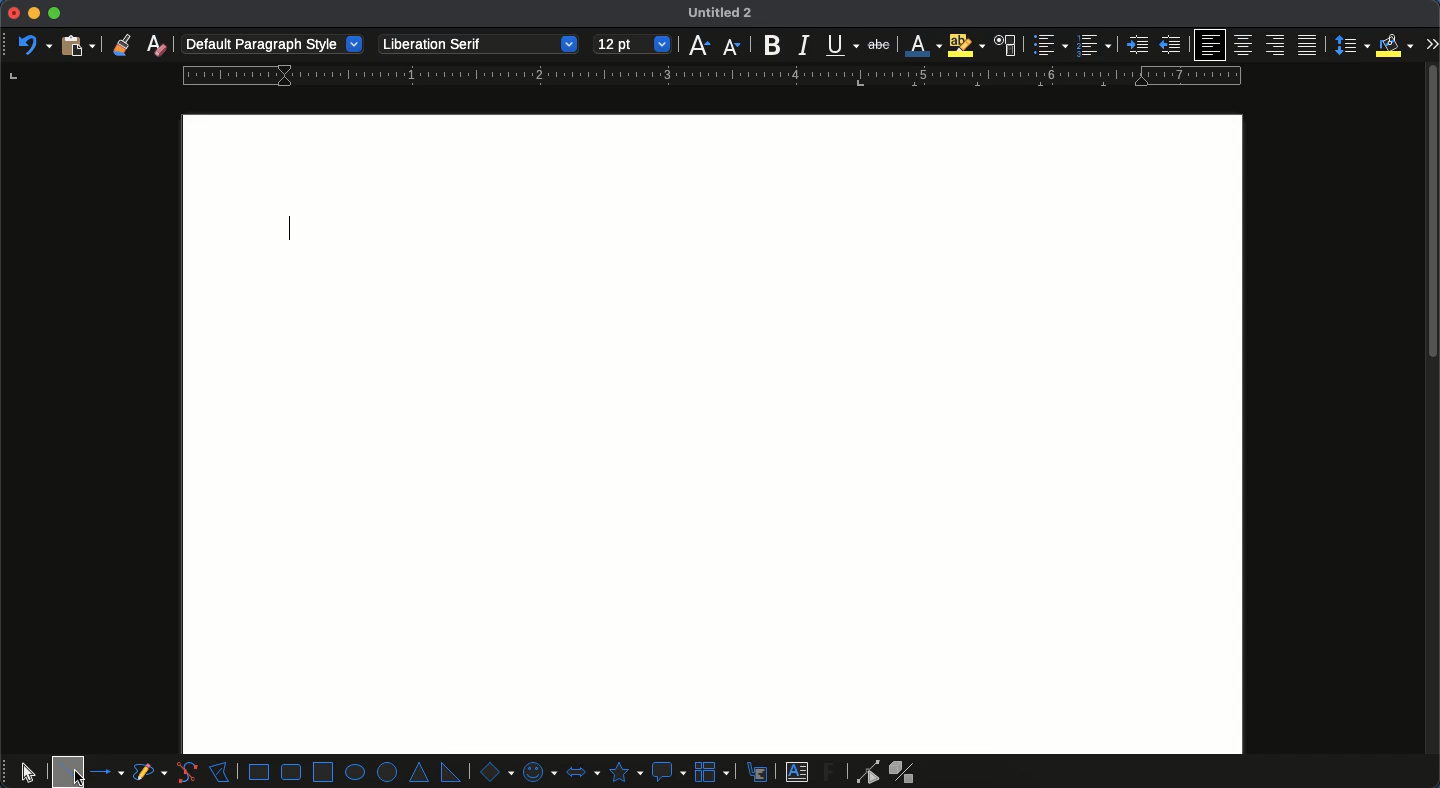 The width and height of the screenshot is (1440, 788). What do you see at coordinates (494, 771) in the screenshot?
I see `basic shapes` at bounding box center [494, 771].